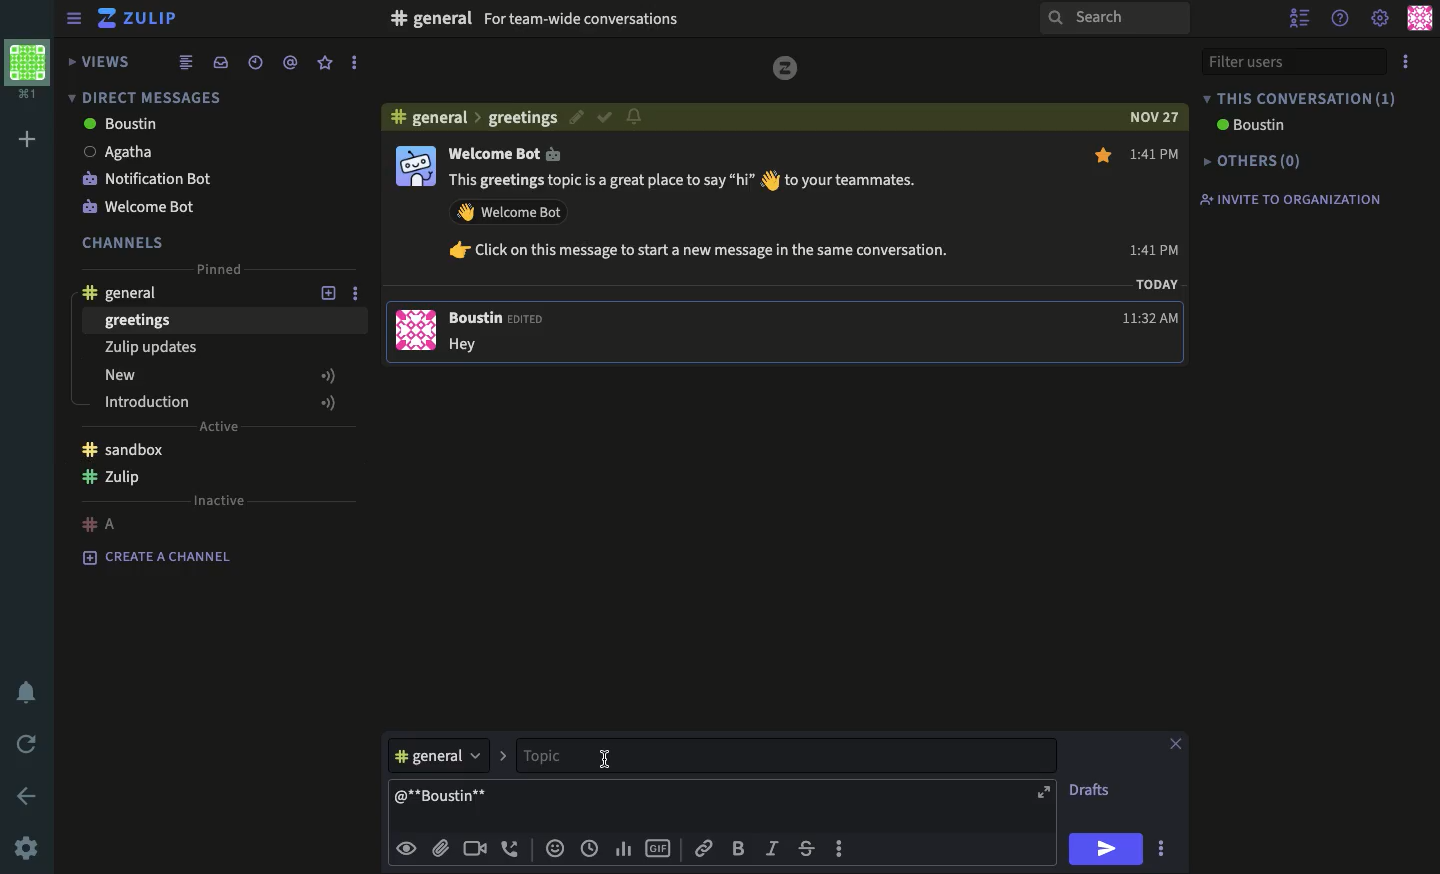 The image size is (1440, 874). I want to click on options, so click(1162, 849).